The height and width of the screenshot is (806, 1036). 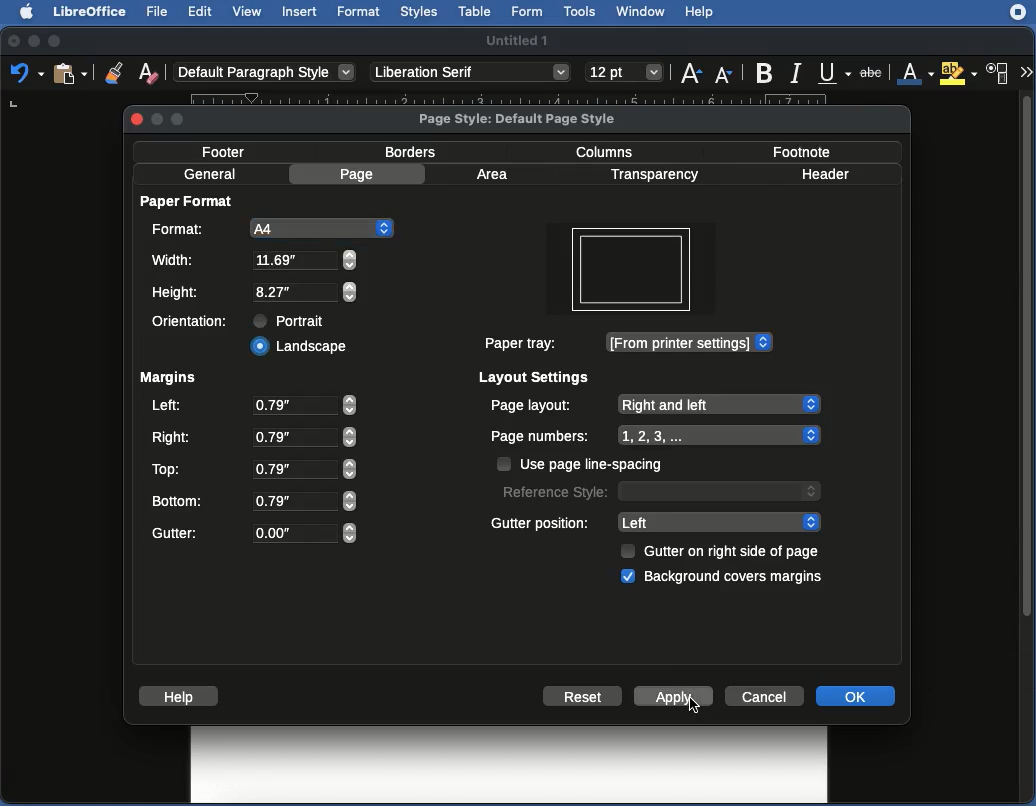 What do you see at coordinates (1026, 70) in the screenshot?
I see `More` at bounding box center [1026, 70].